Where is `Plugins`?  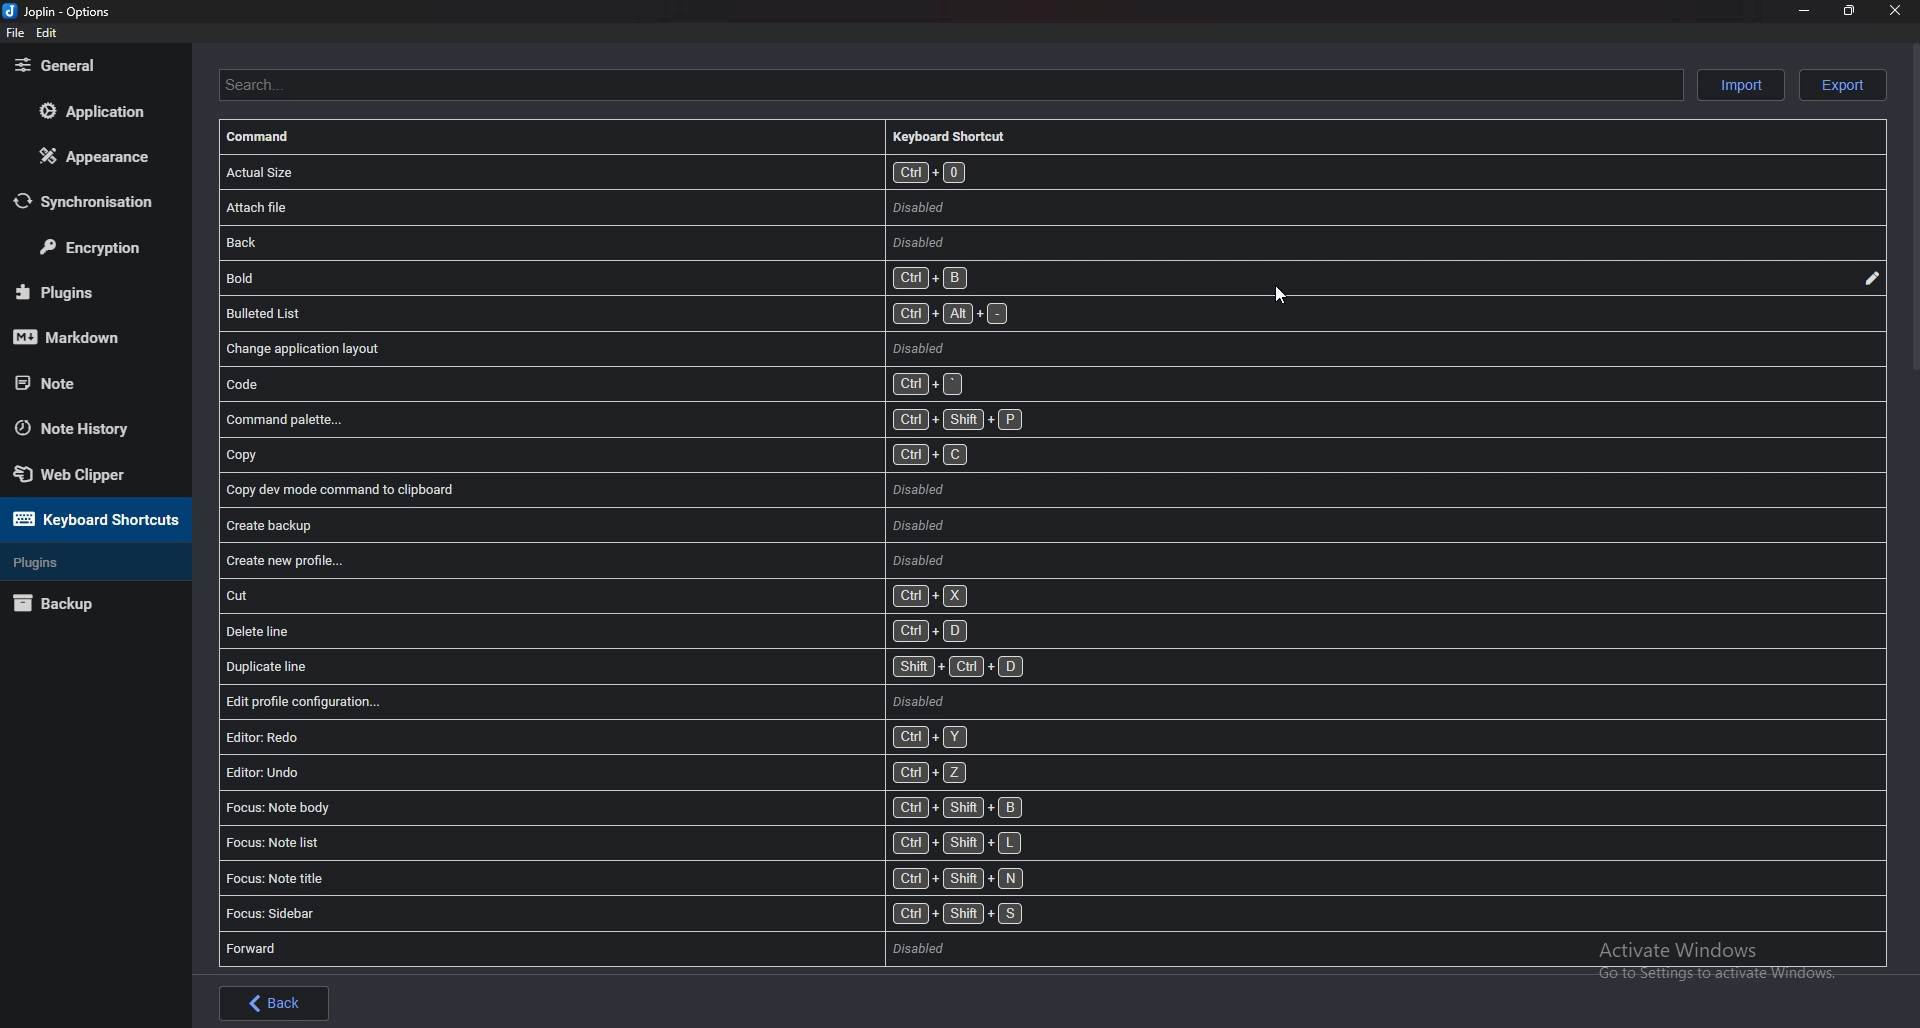 Plugins is located at coordinates (83, 290).